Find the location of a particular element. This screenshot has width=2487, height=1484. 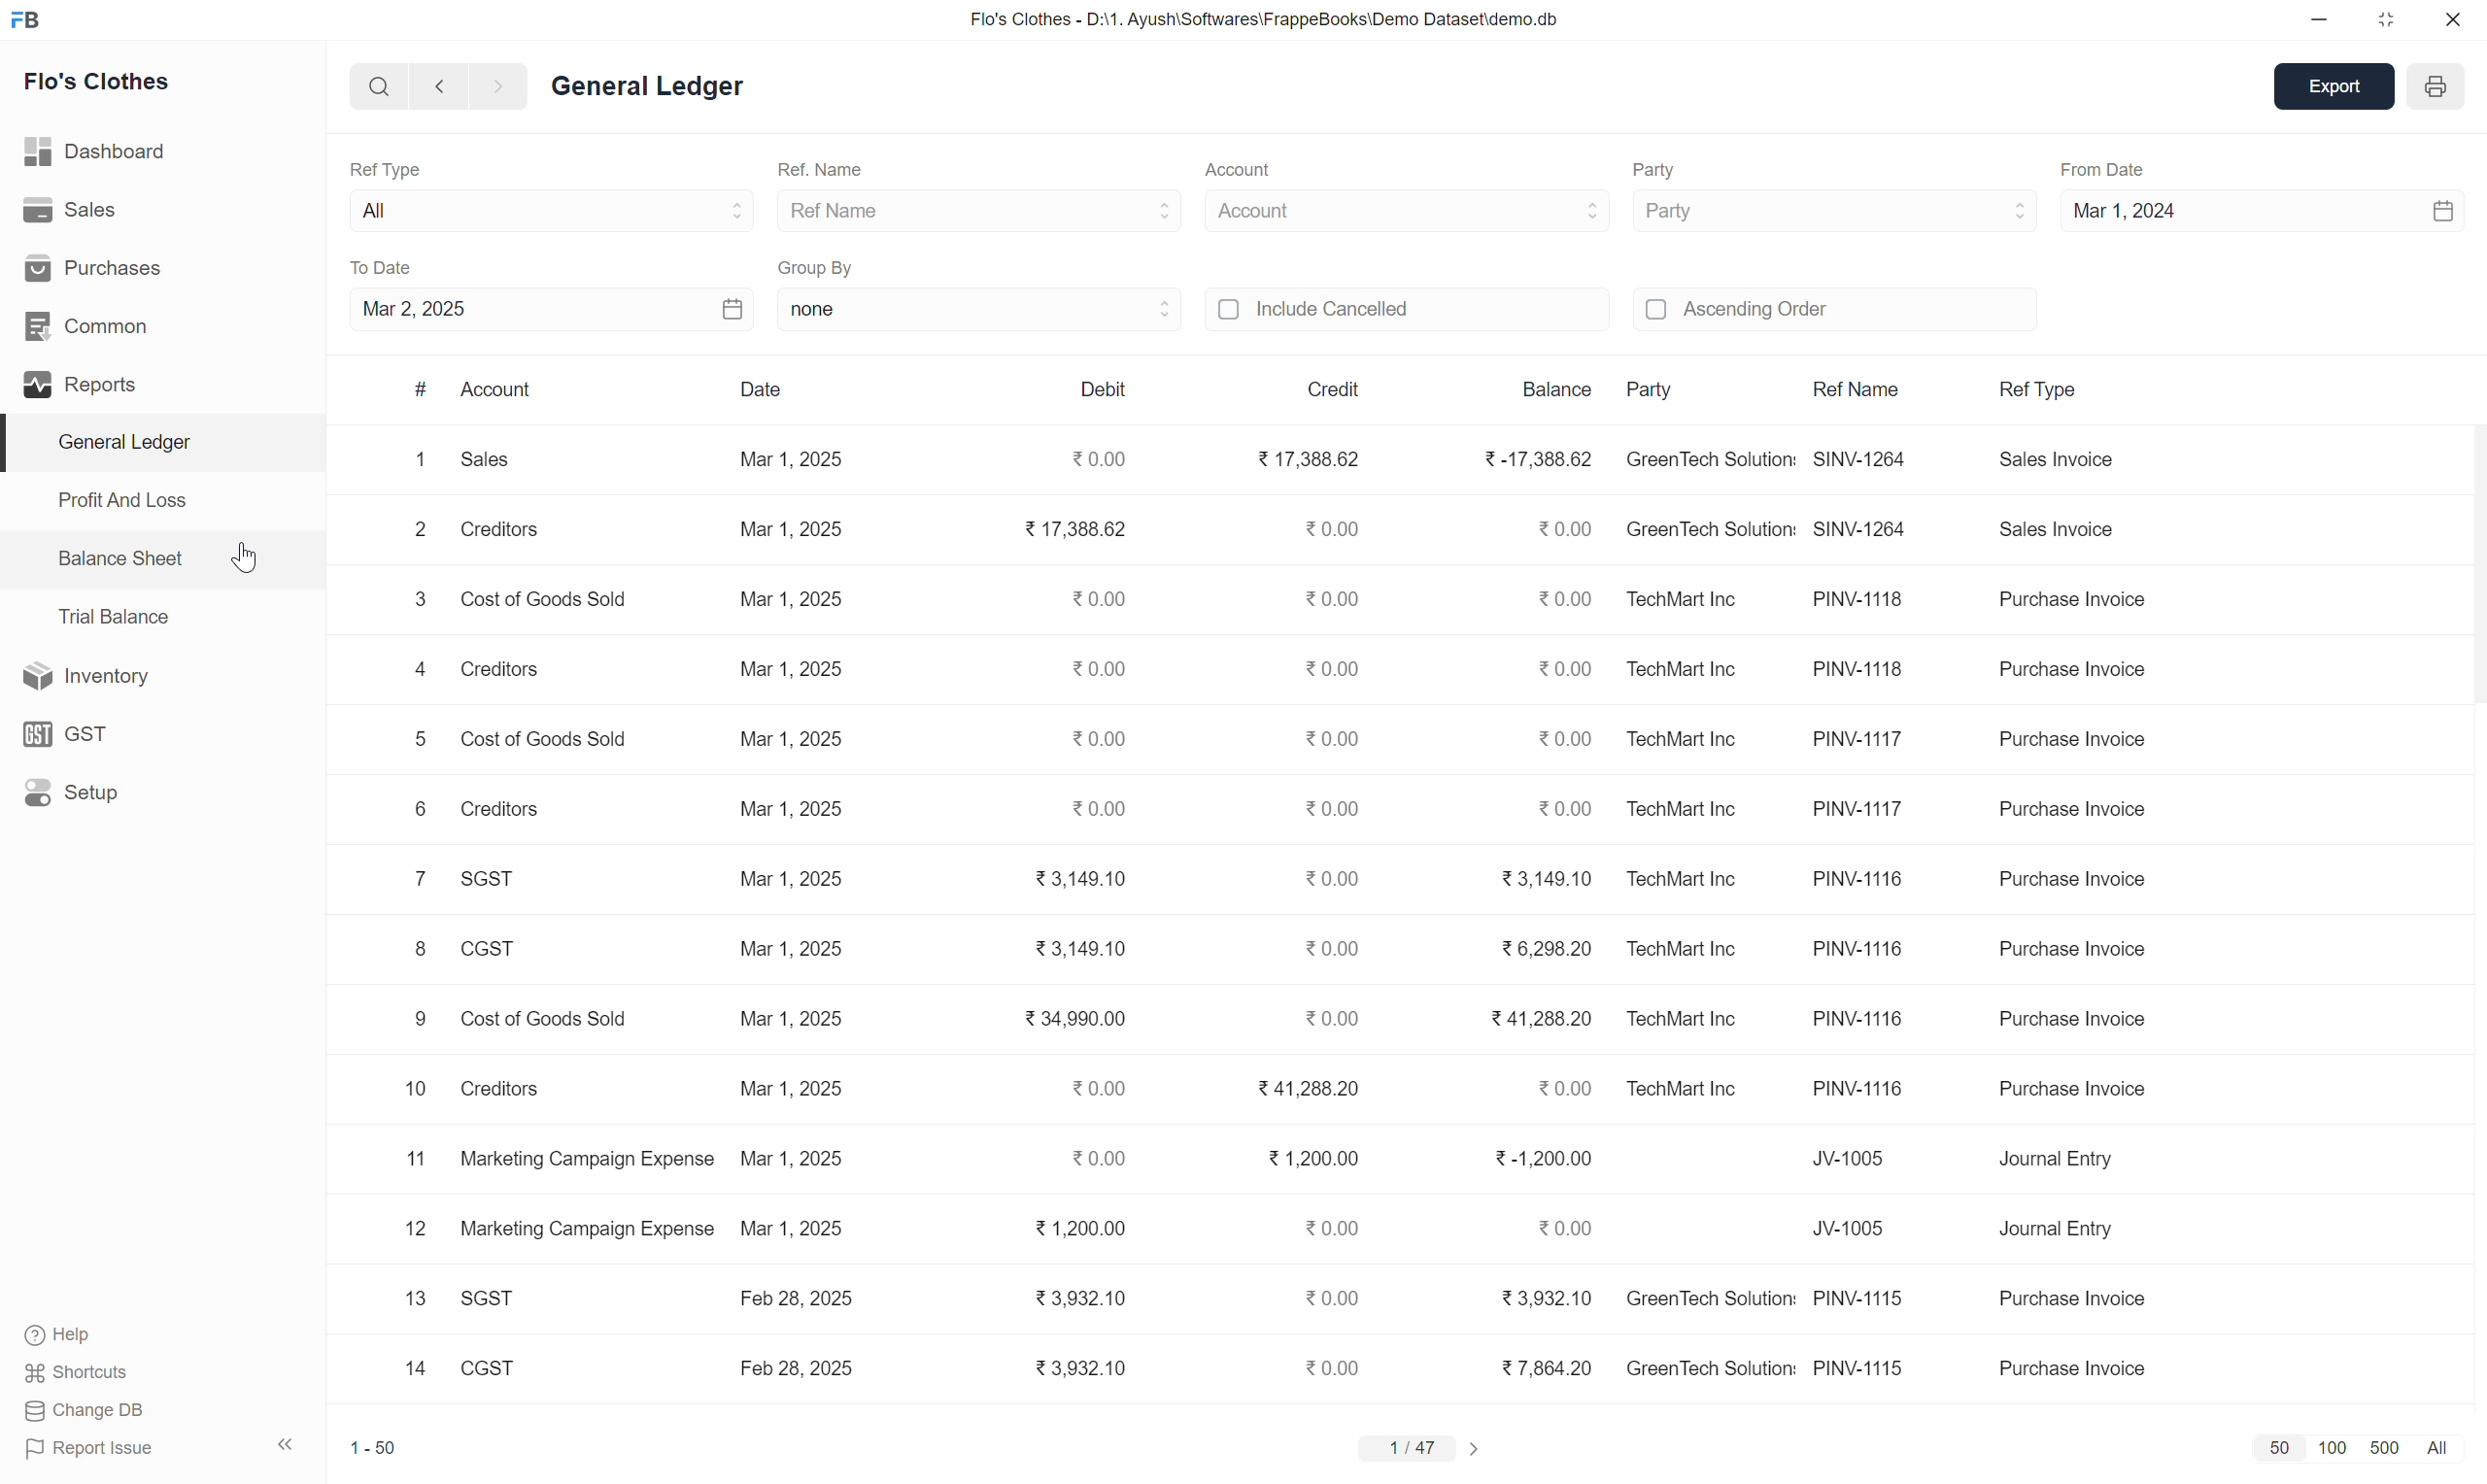

Account is located at coordinates (504, 388).